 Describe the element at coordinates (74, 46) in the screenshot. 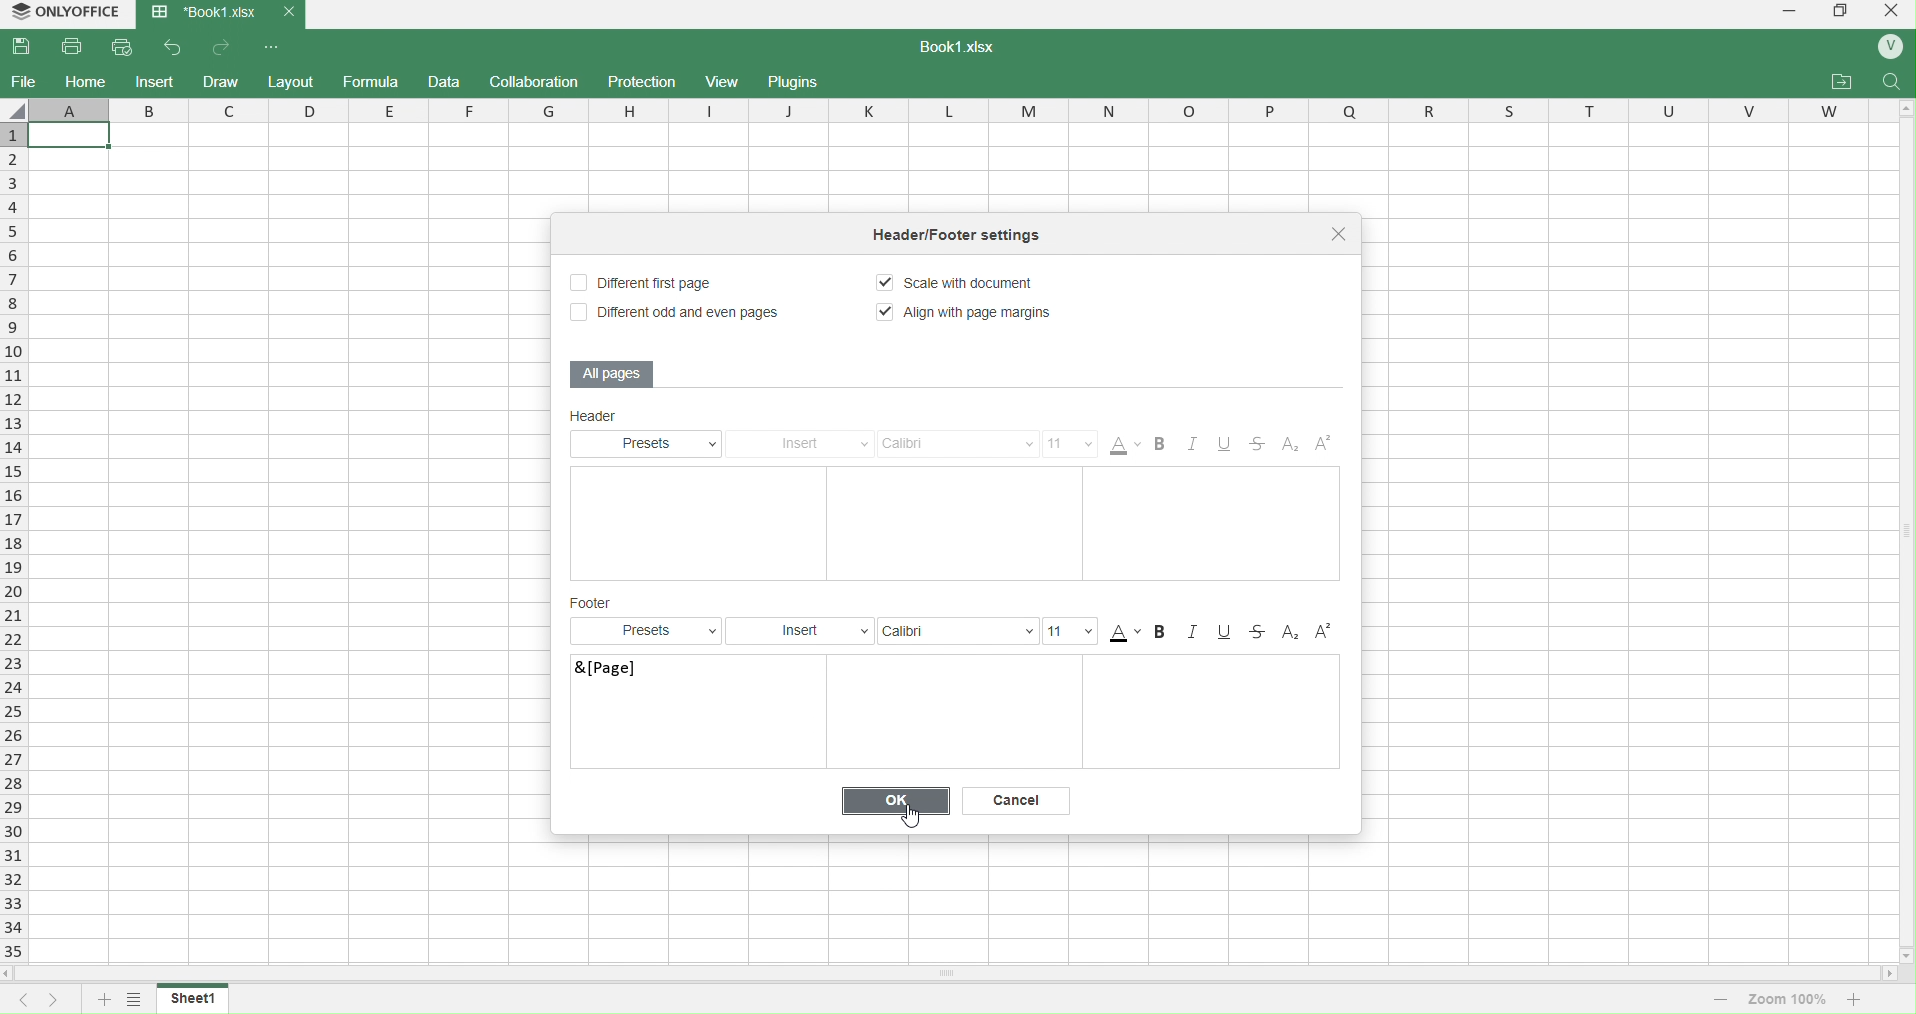

I see `print` at that location.